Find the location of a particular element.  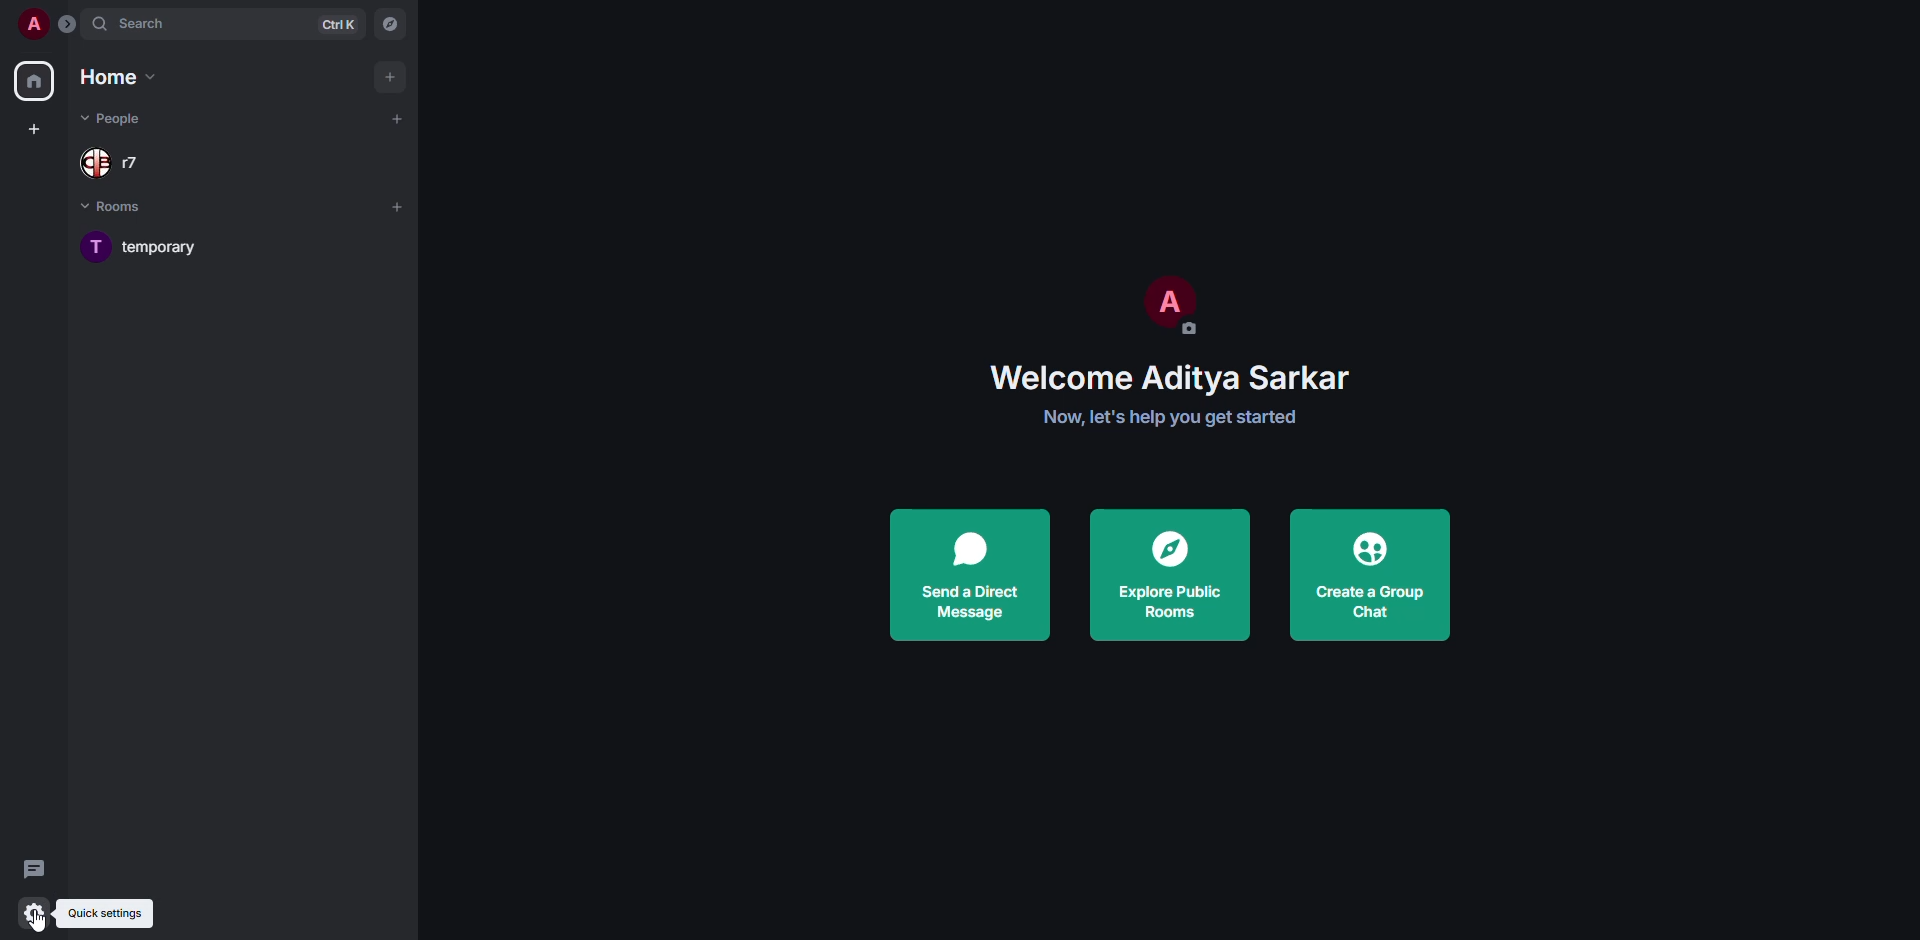

create a group chat is located at coordinates (1370, 577).